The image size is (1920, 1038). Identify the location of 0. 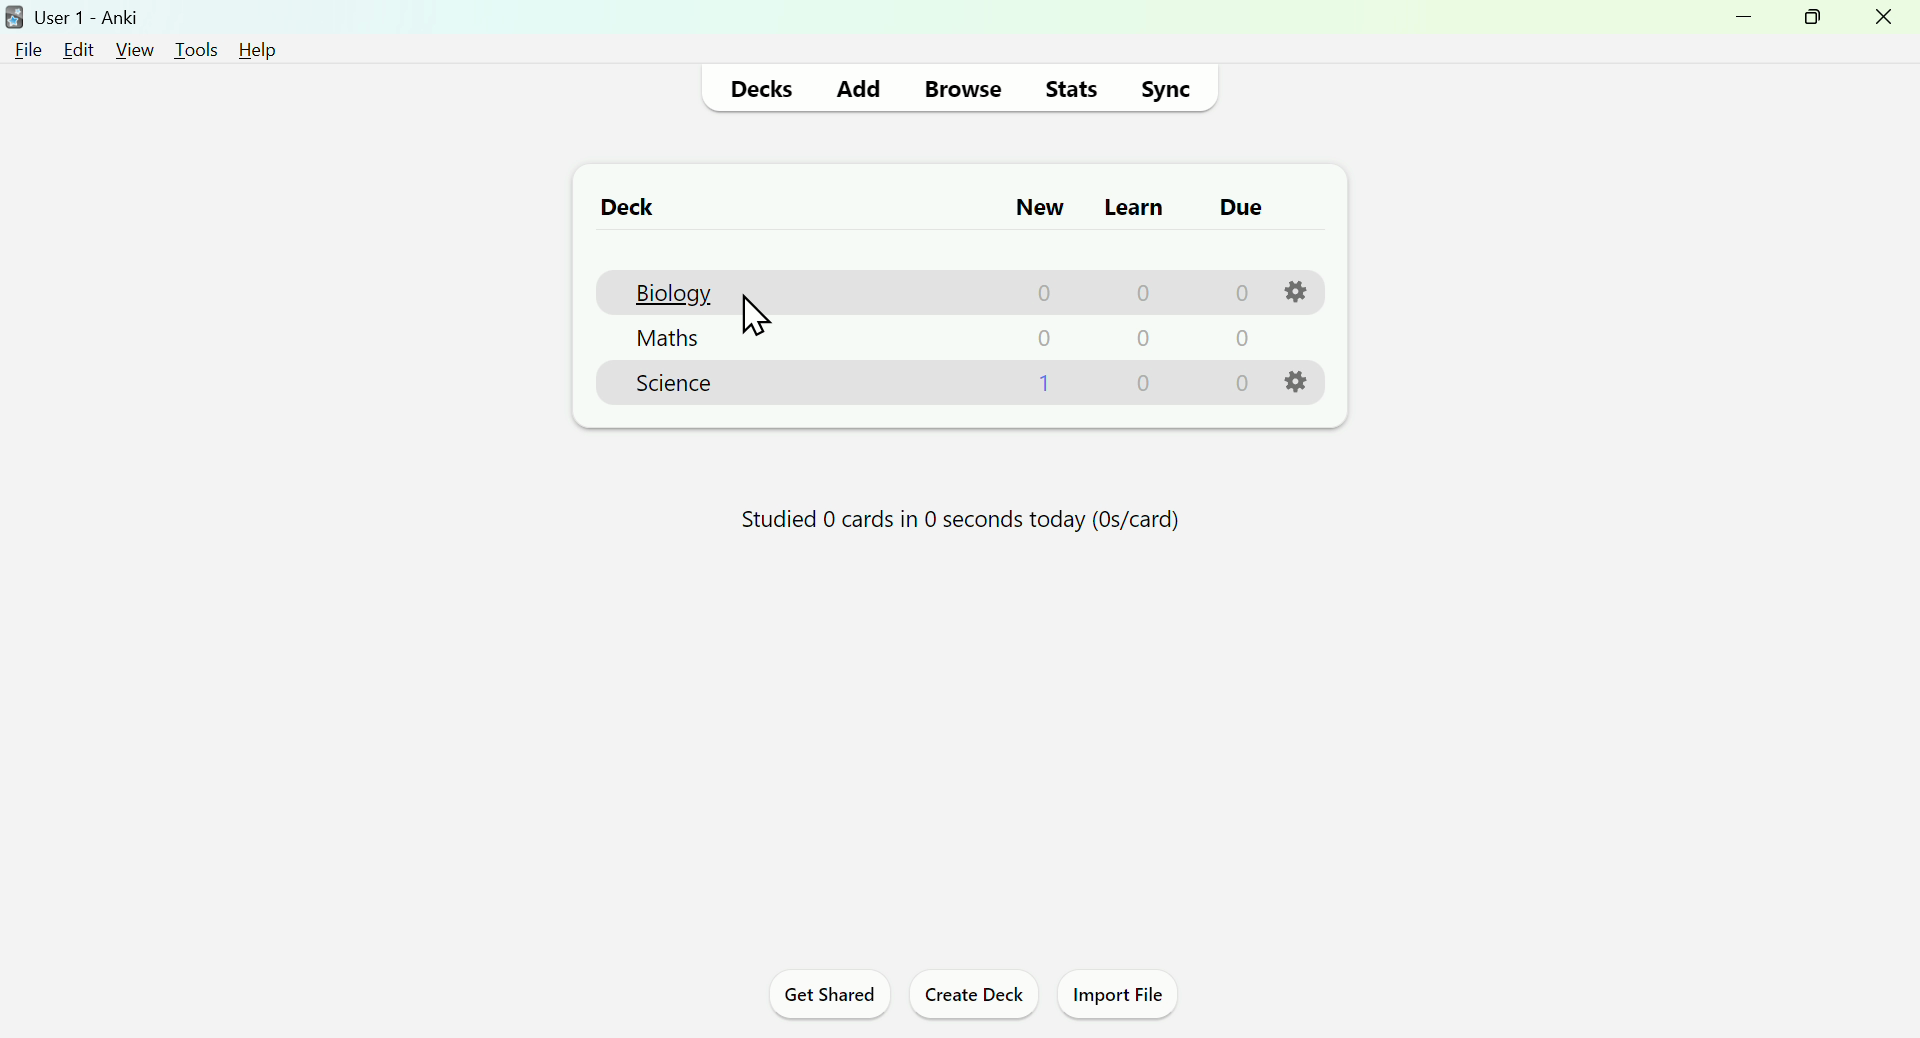
(1036, 294).